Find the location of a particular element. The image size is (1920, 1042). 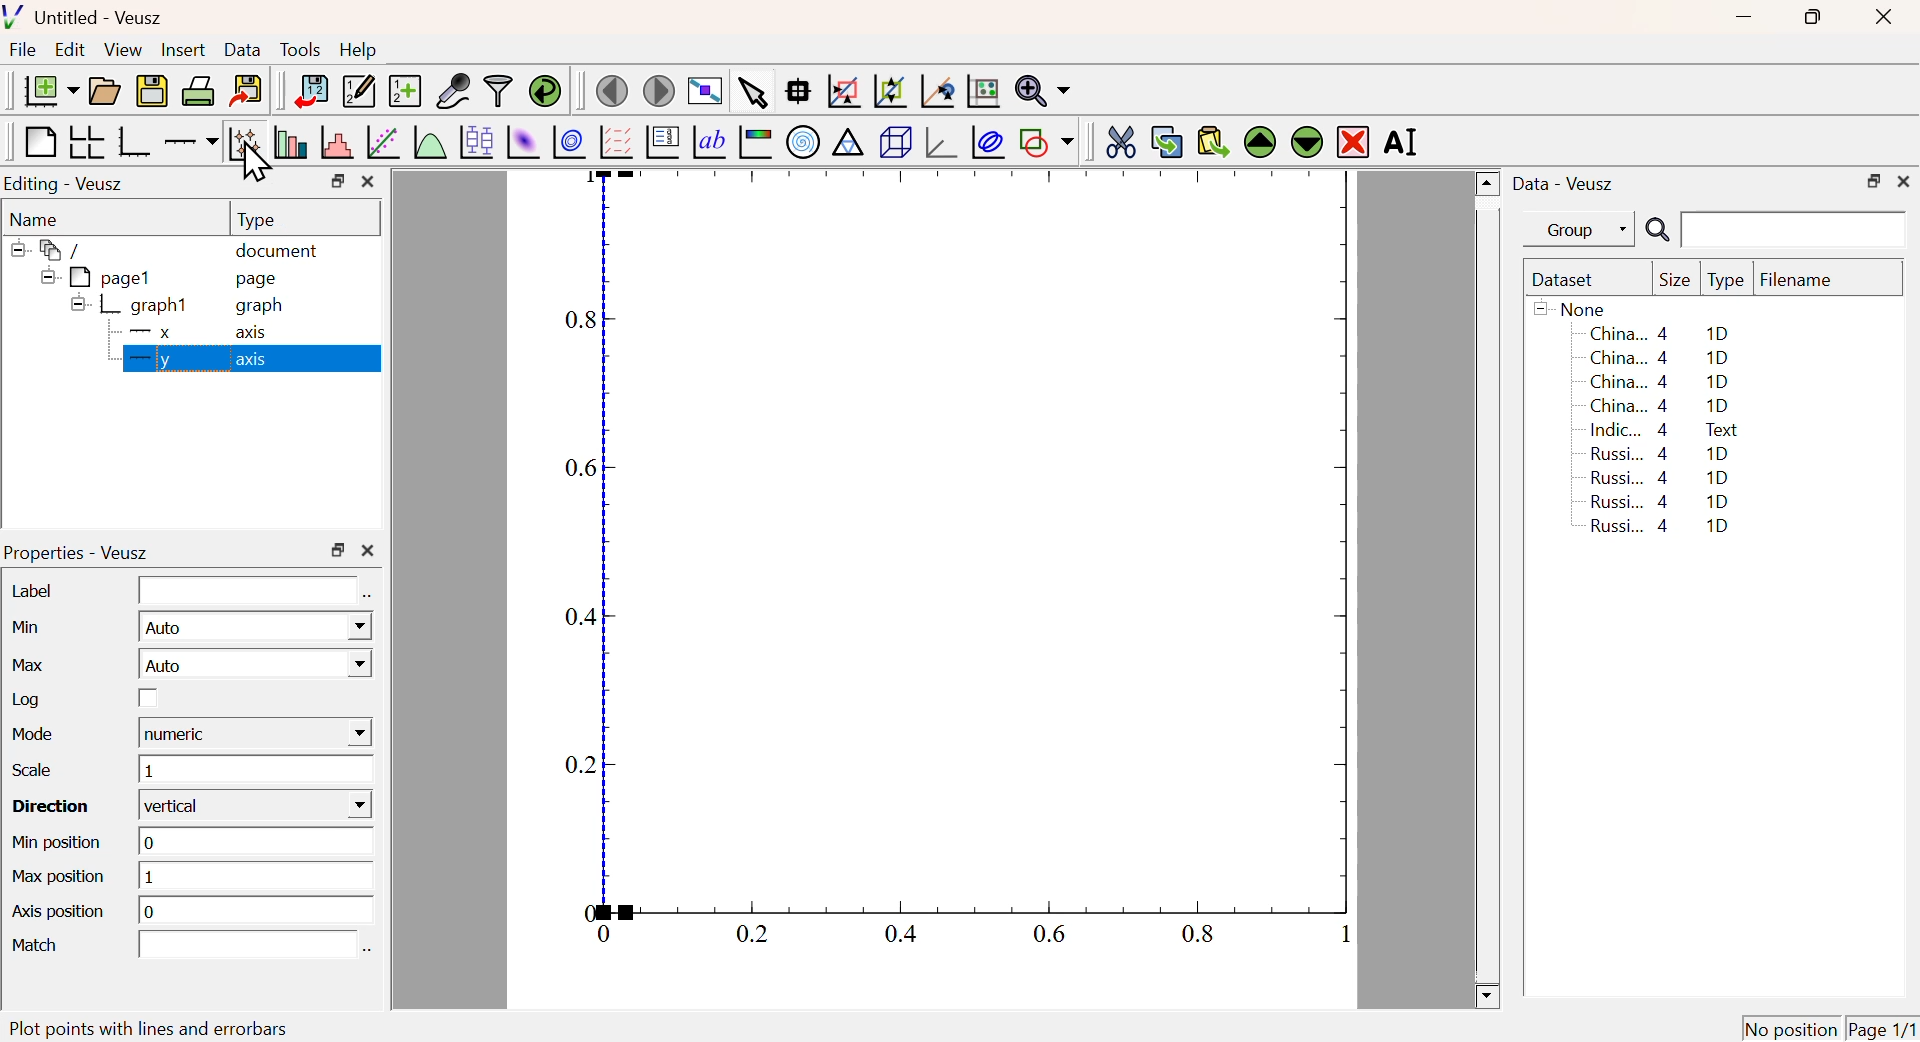

page is located at coordinates (260, 278).